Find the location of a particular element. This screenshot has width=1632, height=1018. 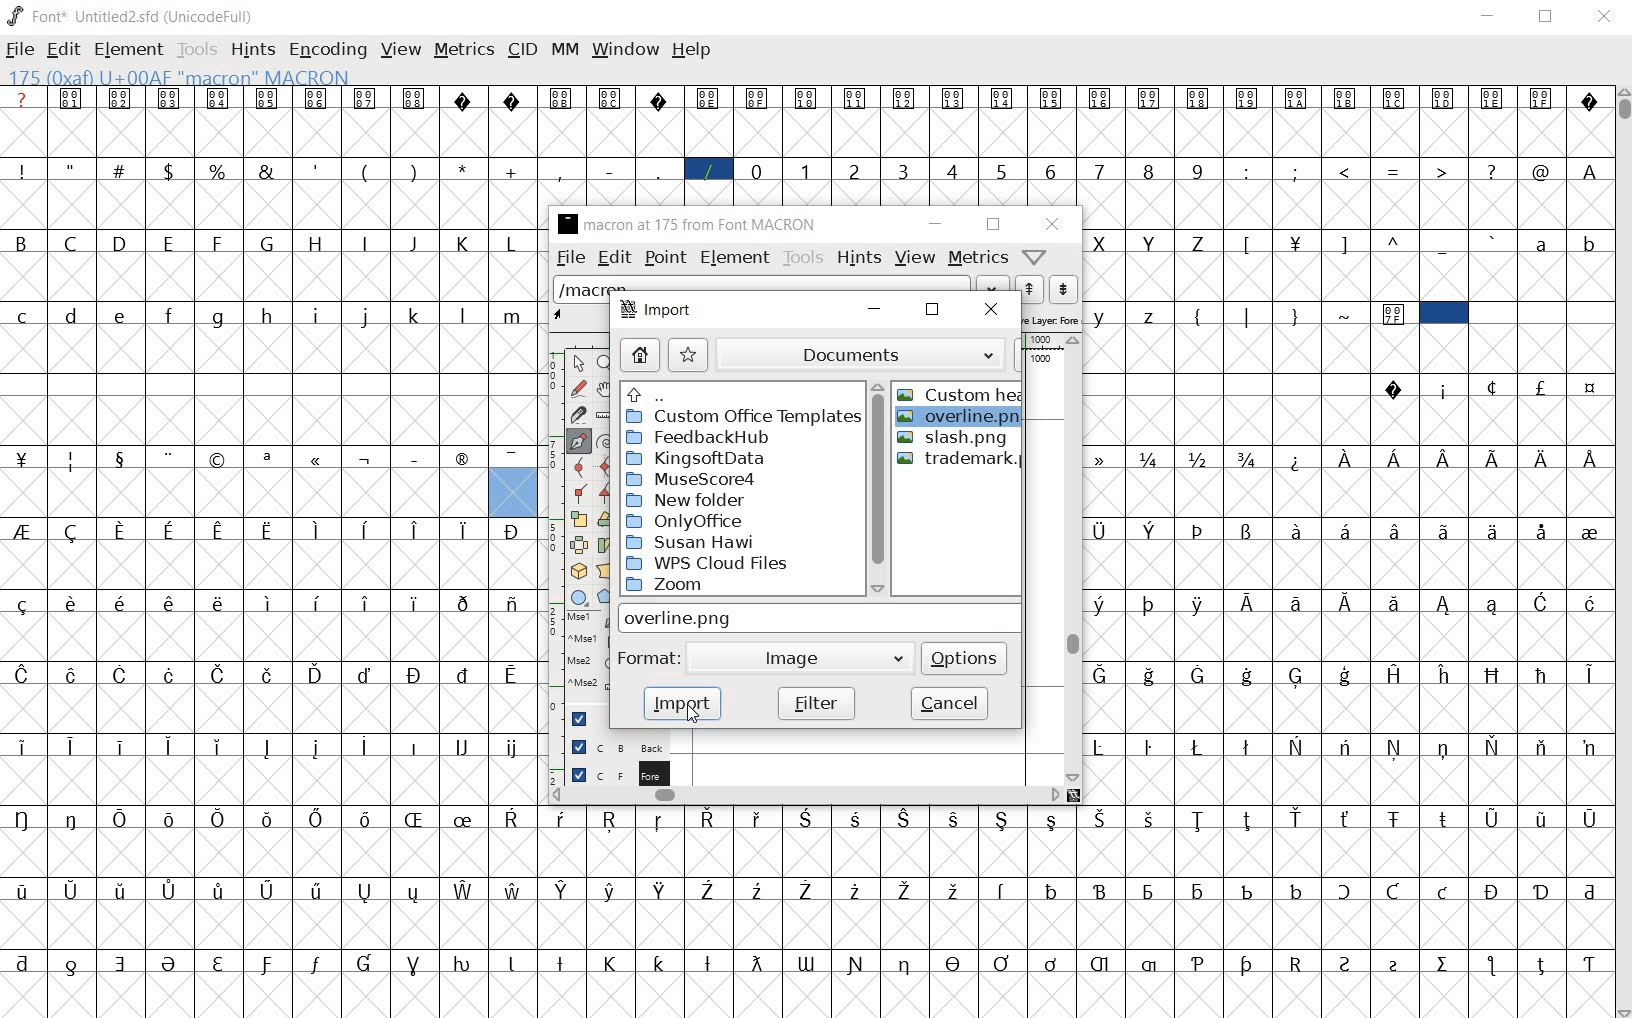

Tools is located at coordinates (197, 49).